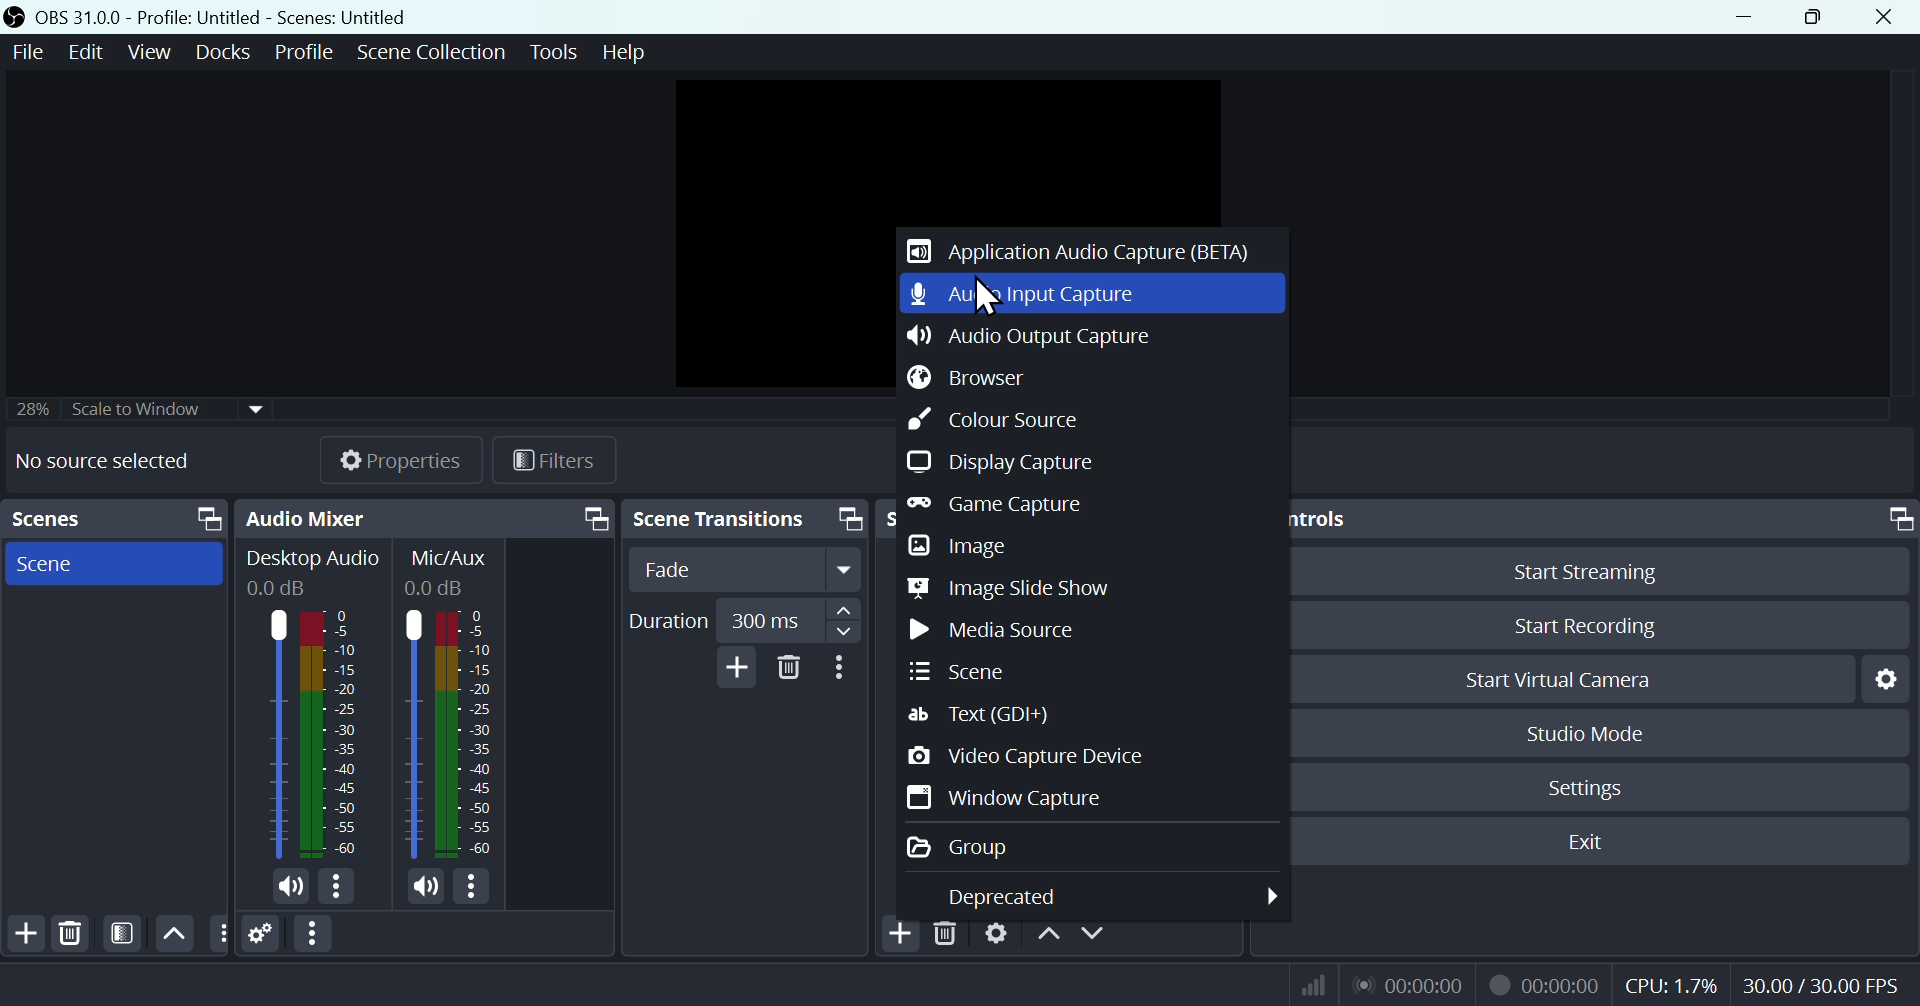  Describe the element at coordinates (1892, 678) in the screenshot. I see `Settings` at that location.